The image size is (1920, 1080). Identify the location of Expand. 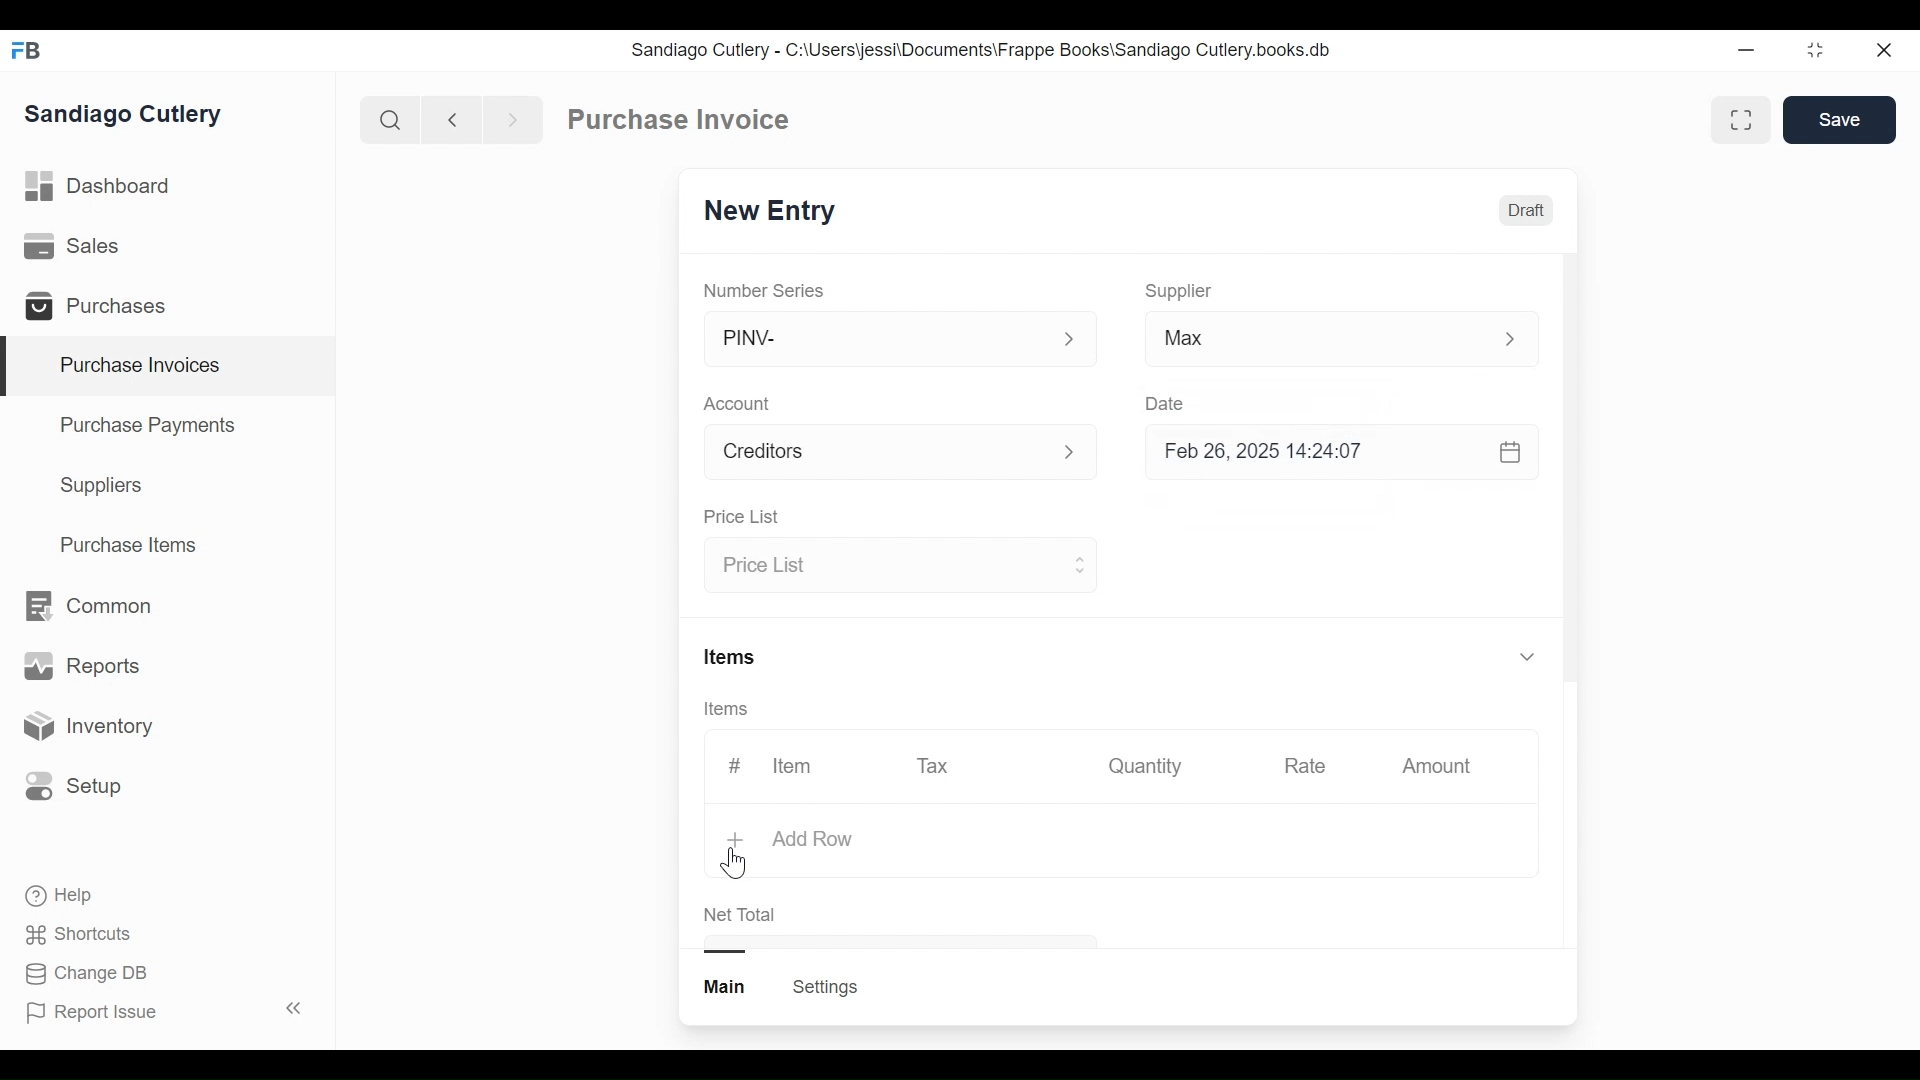
(1521, 339).